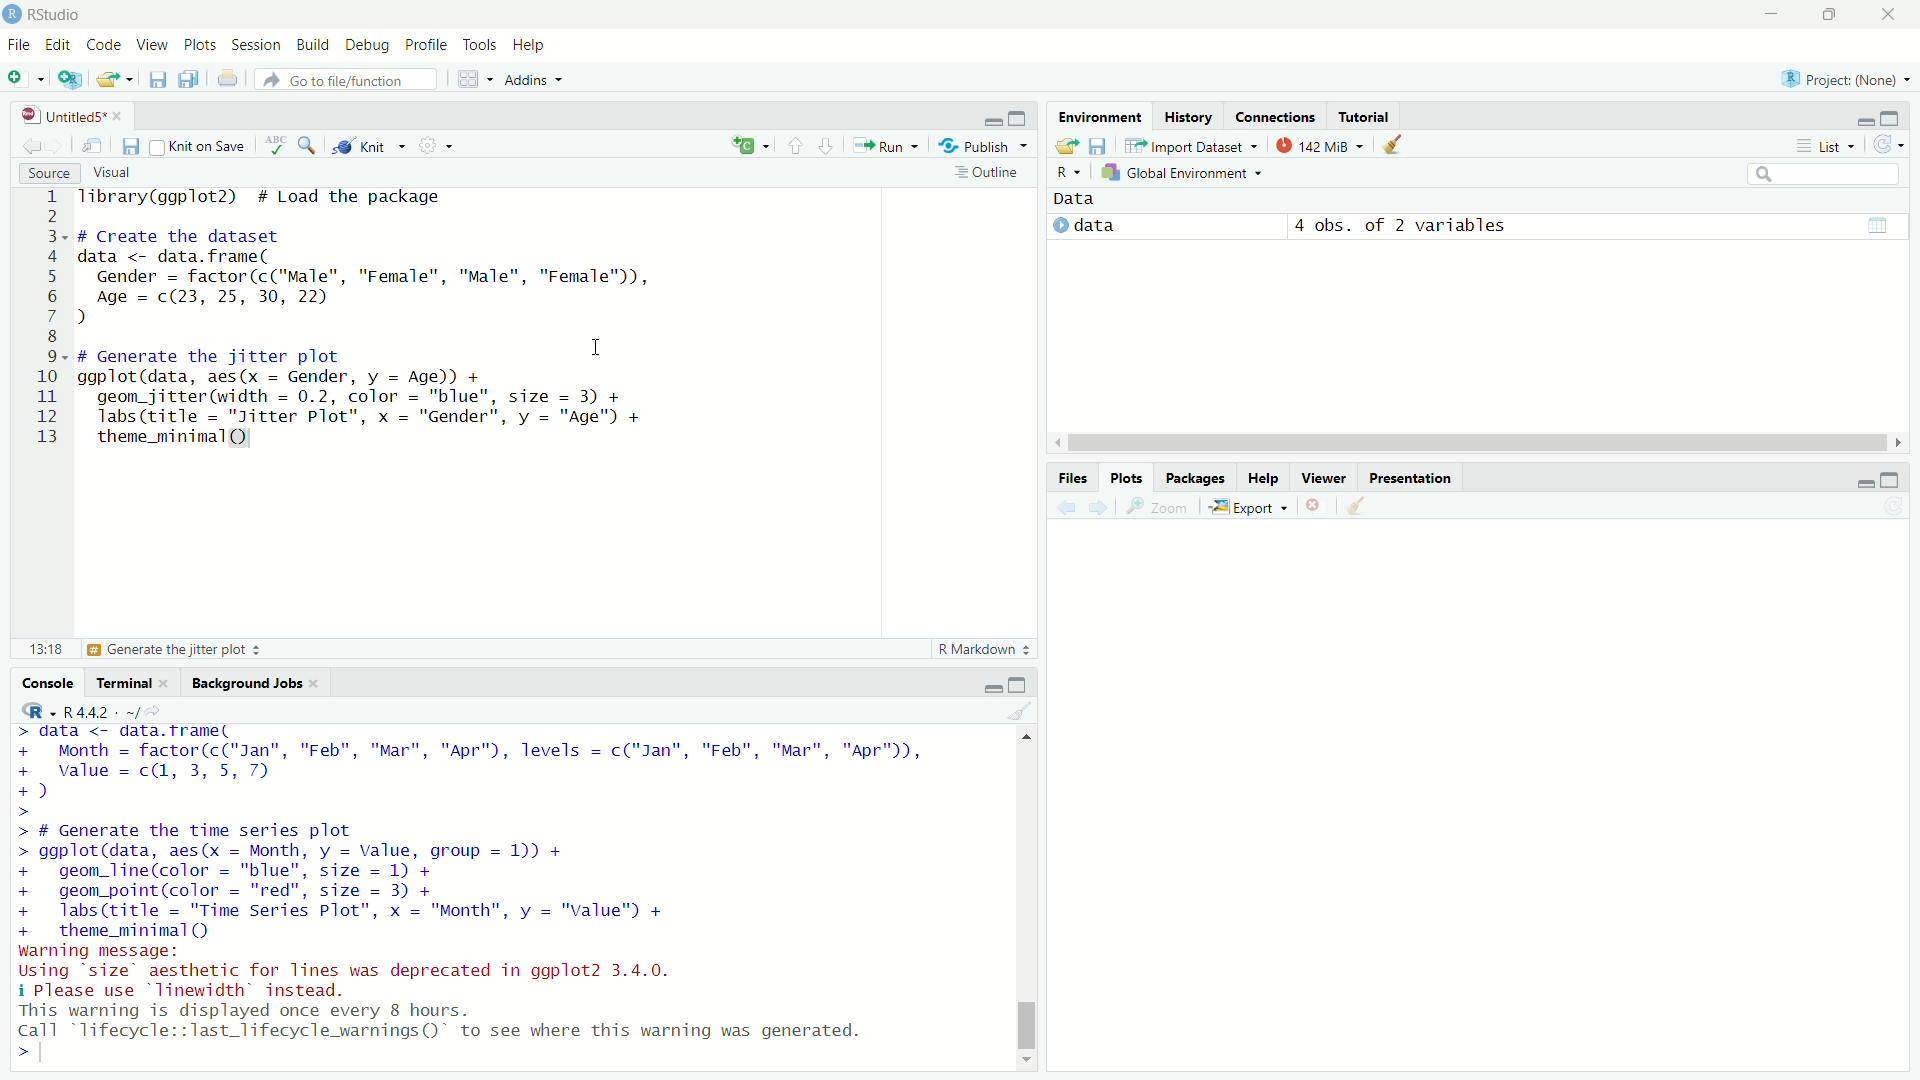  I want to click on data, so click(1107, 225).